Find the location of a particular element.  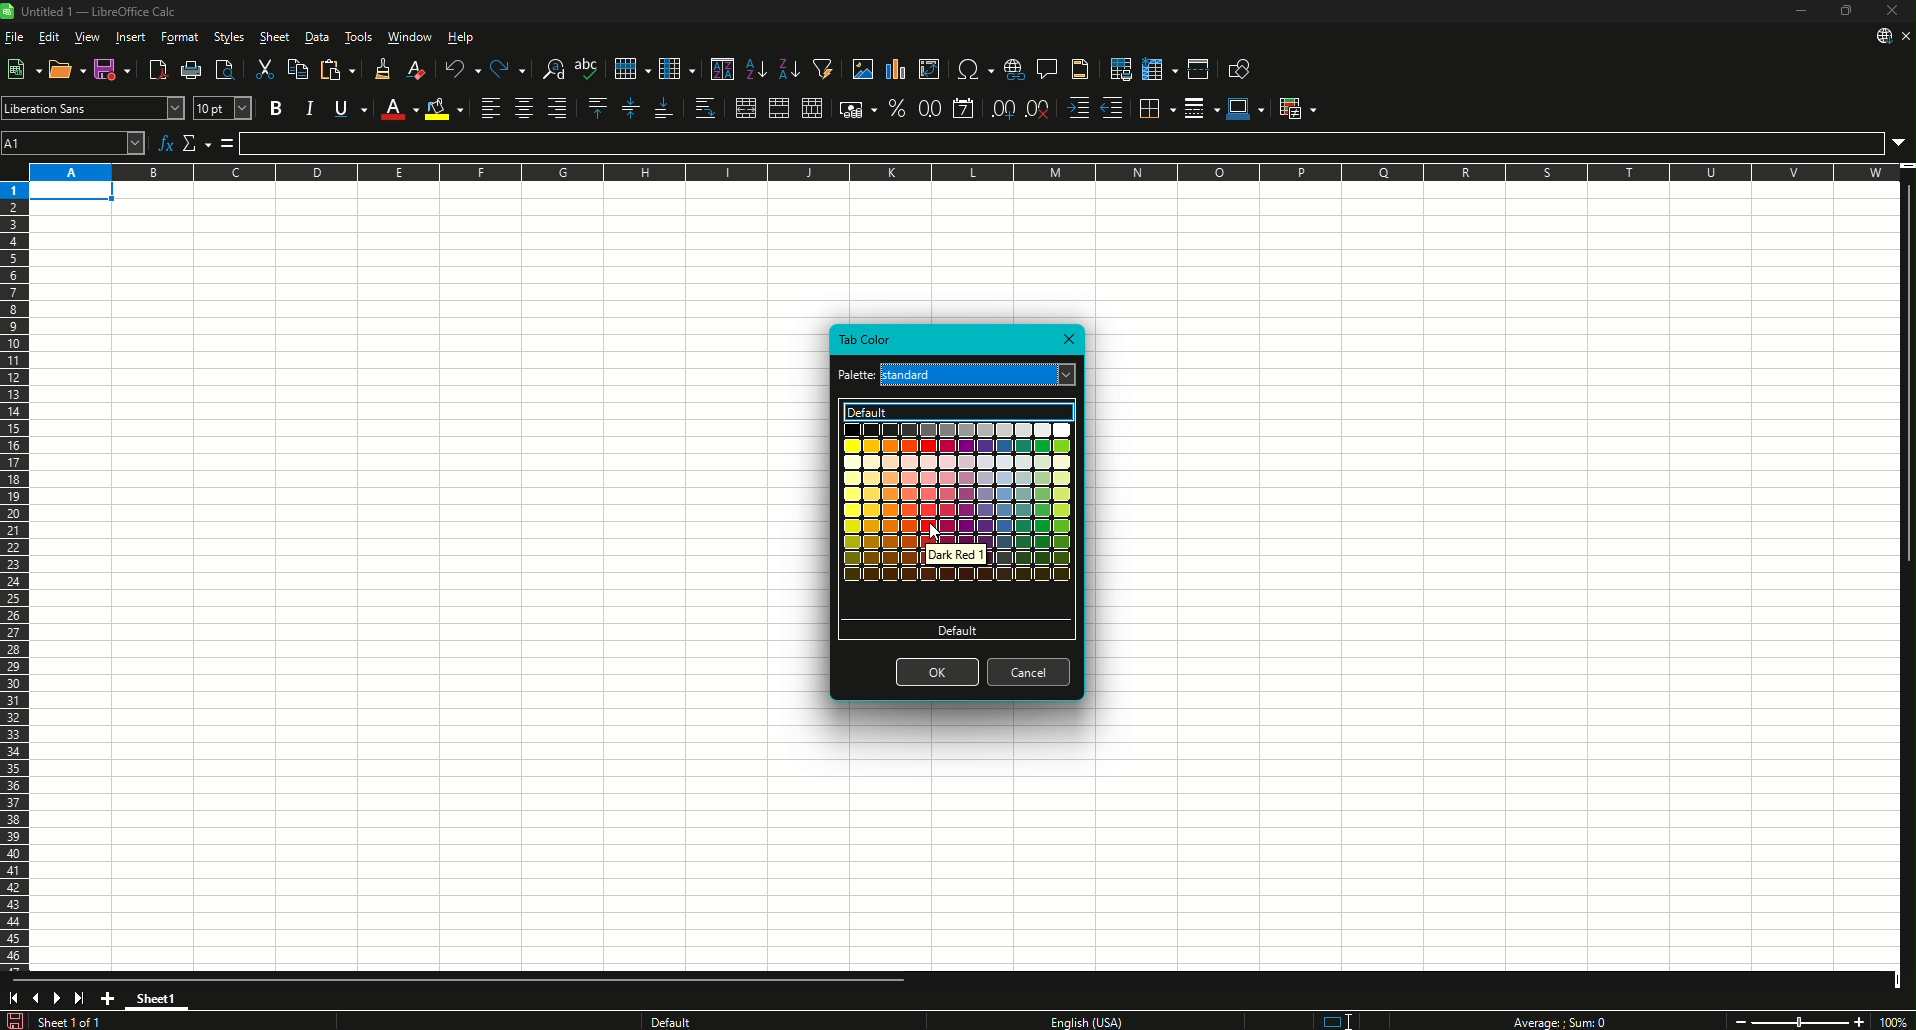

Text is located at coordinates (856, 375).